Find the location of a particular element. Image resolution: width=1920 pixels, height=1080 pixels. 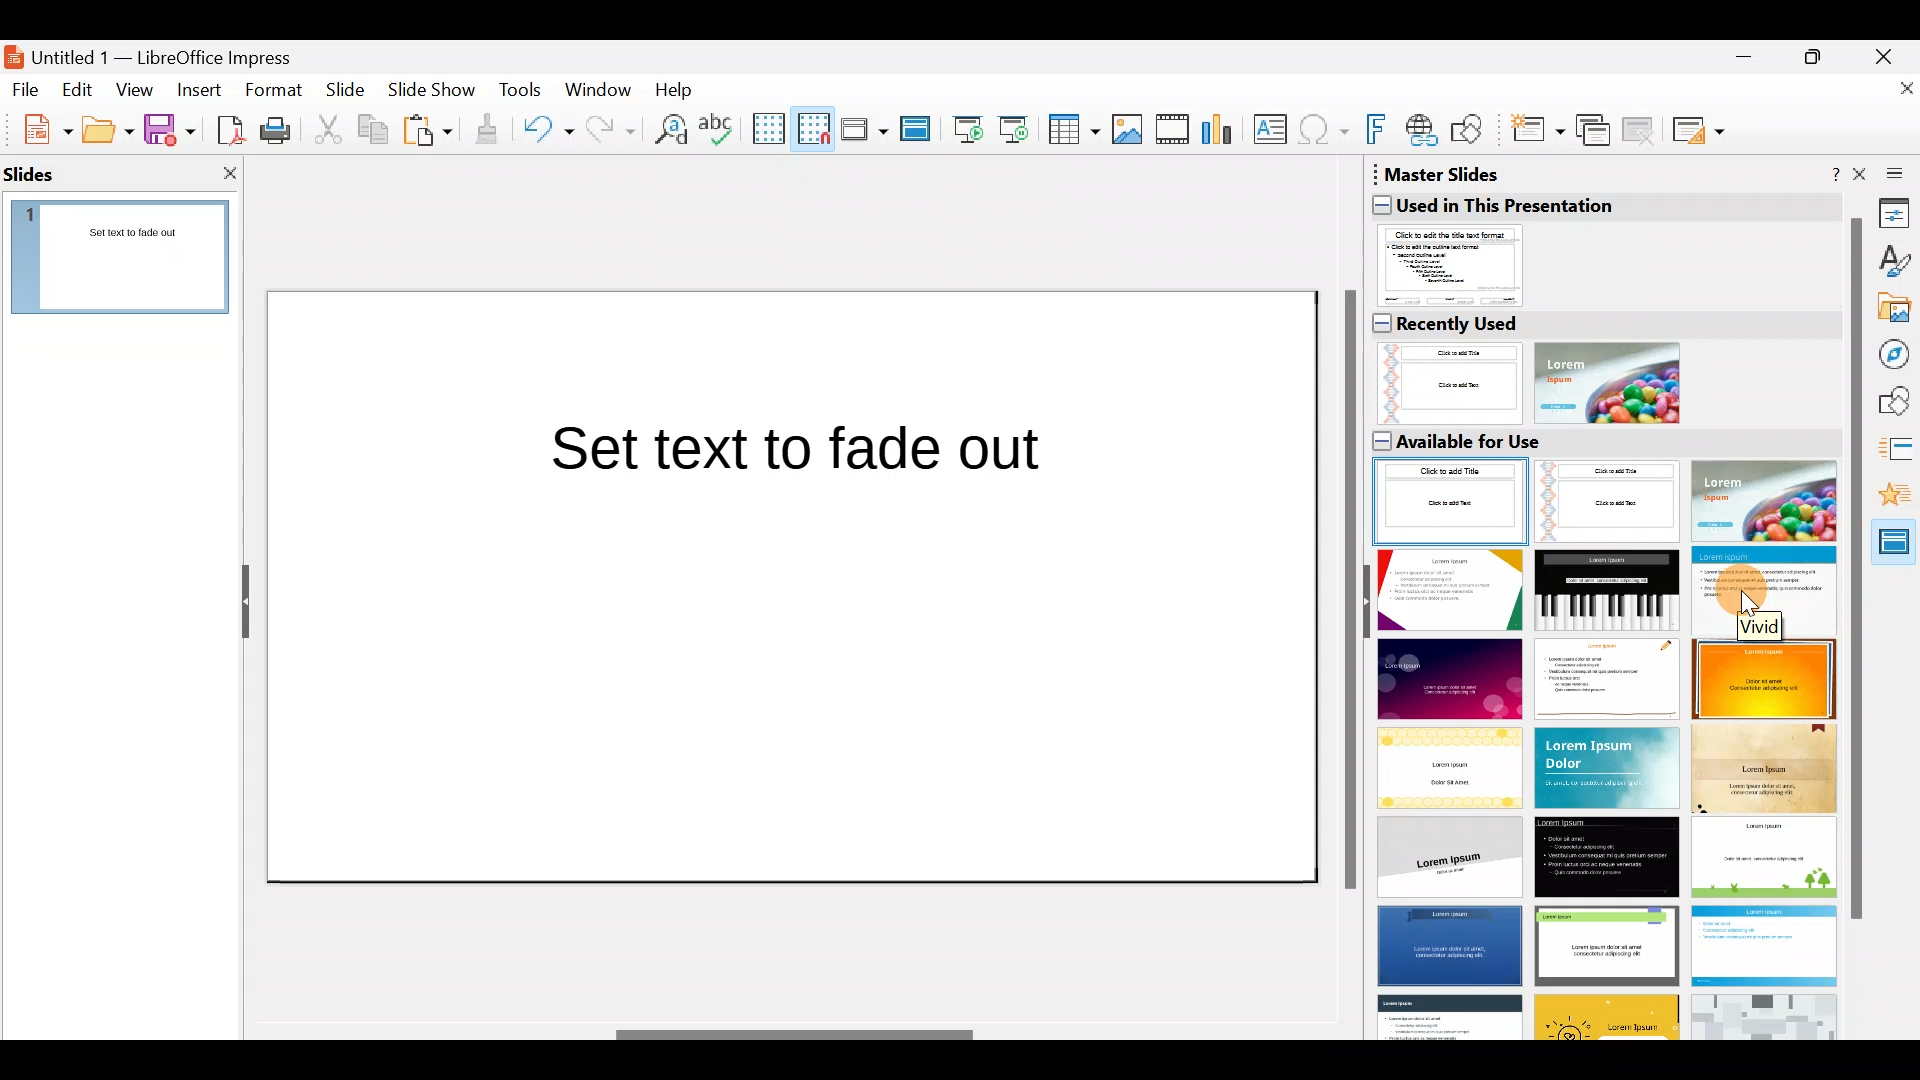

Close is located at coordinates (1891, 54).